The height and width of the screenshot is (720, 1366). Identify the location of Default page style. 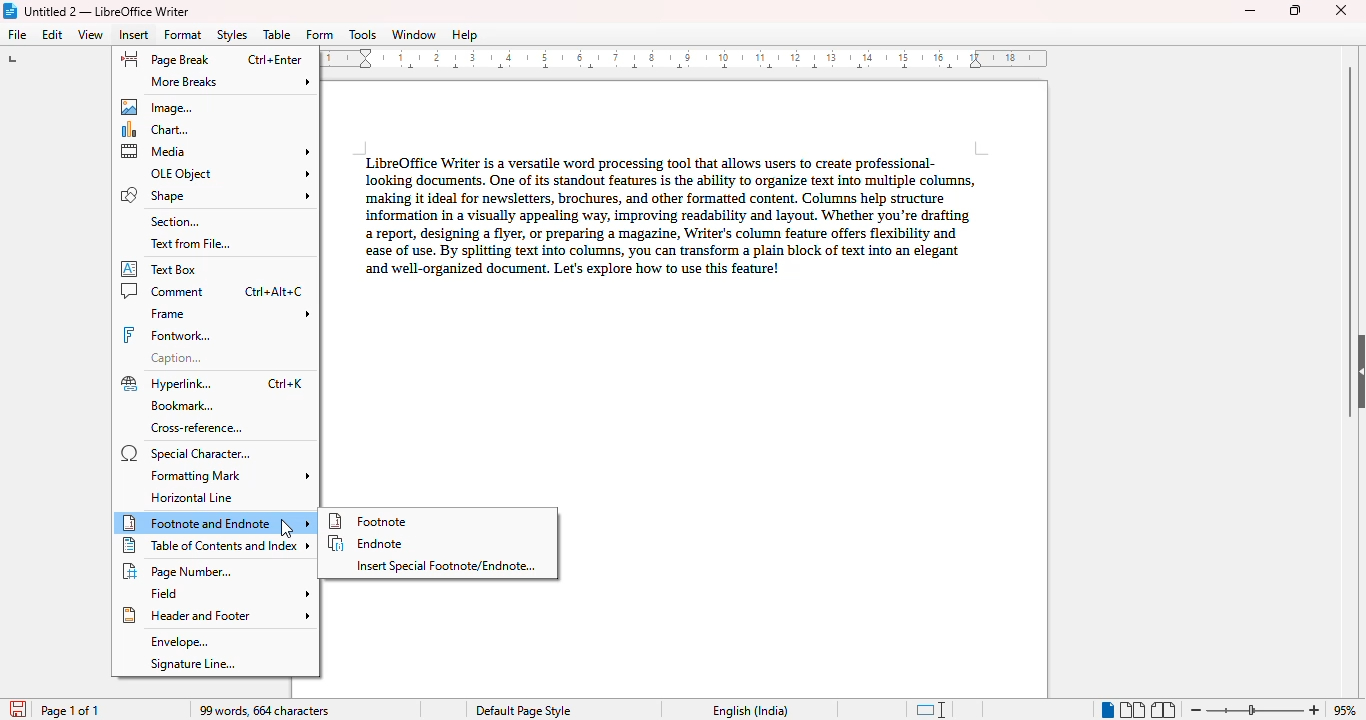
(522, 711).